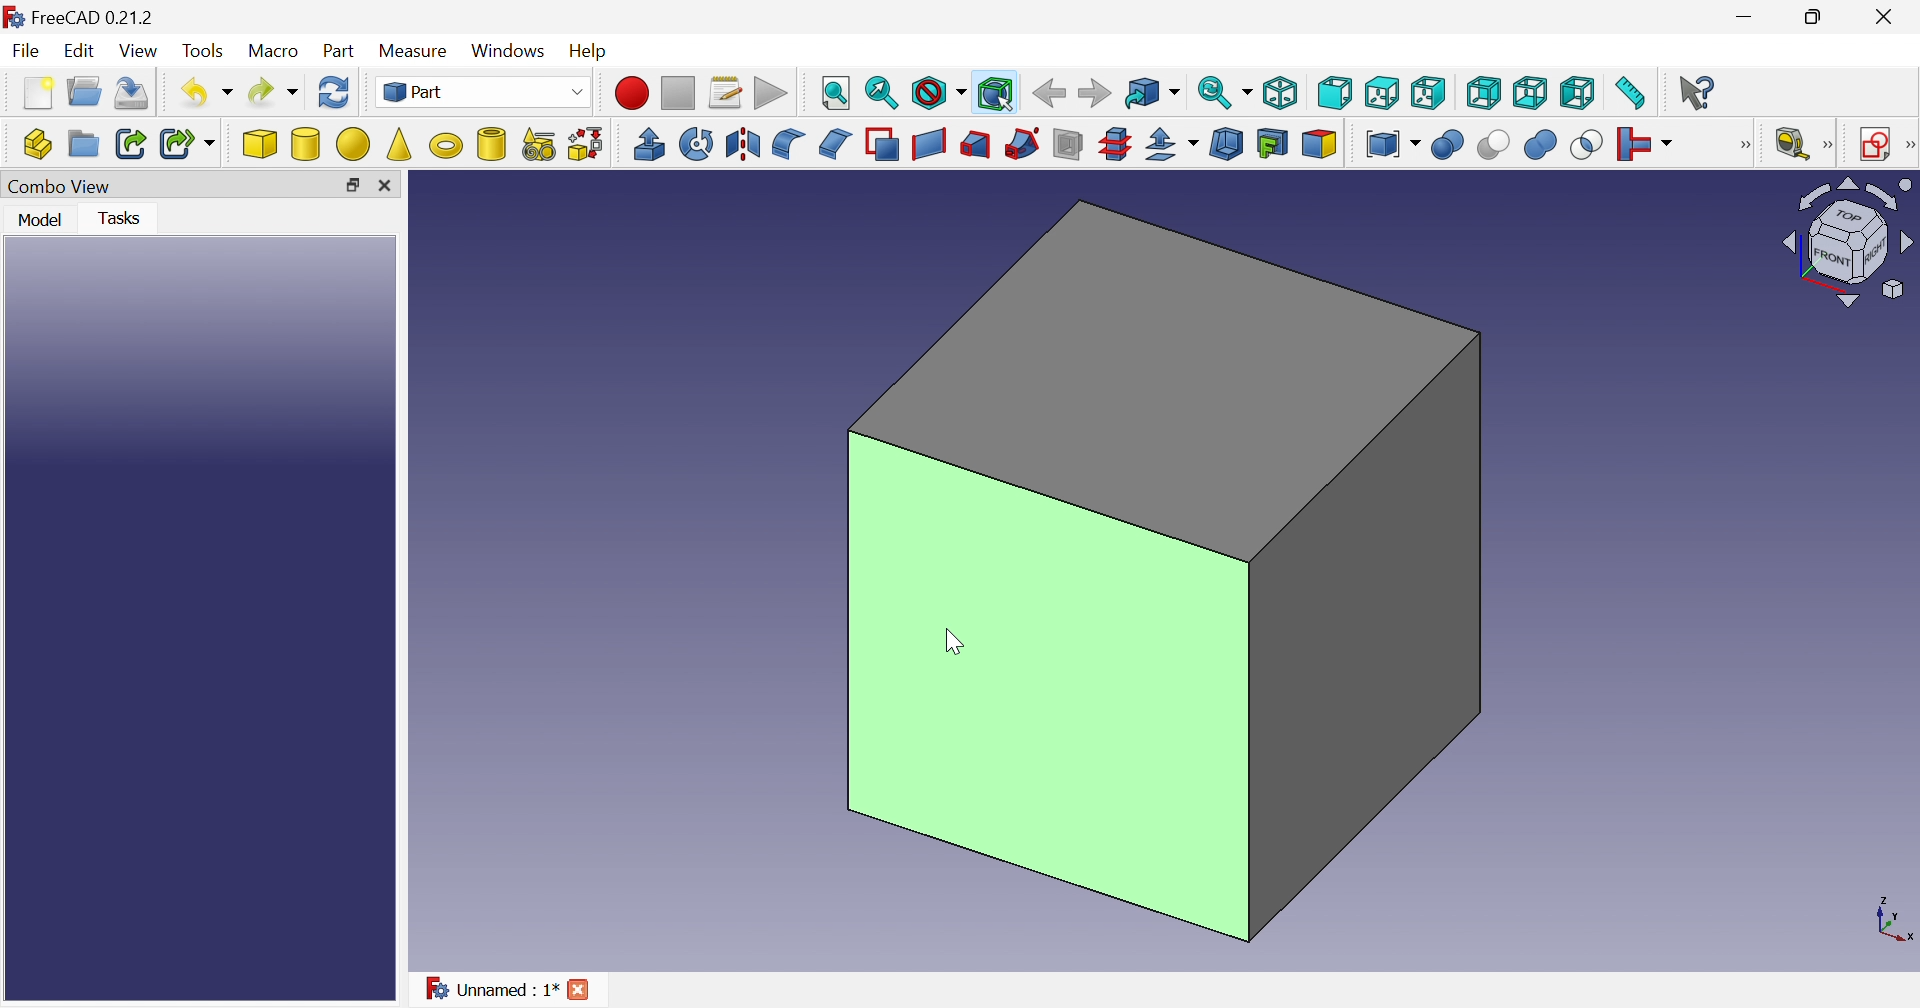 The height and width of the screenshot is (1008, 1920). I want to click on Join objects..., so click(1644, 145).